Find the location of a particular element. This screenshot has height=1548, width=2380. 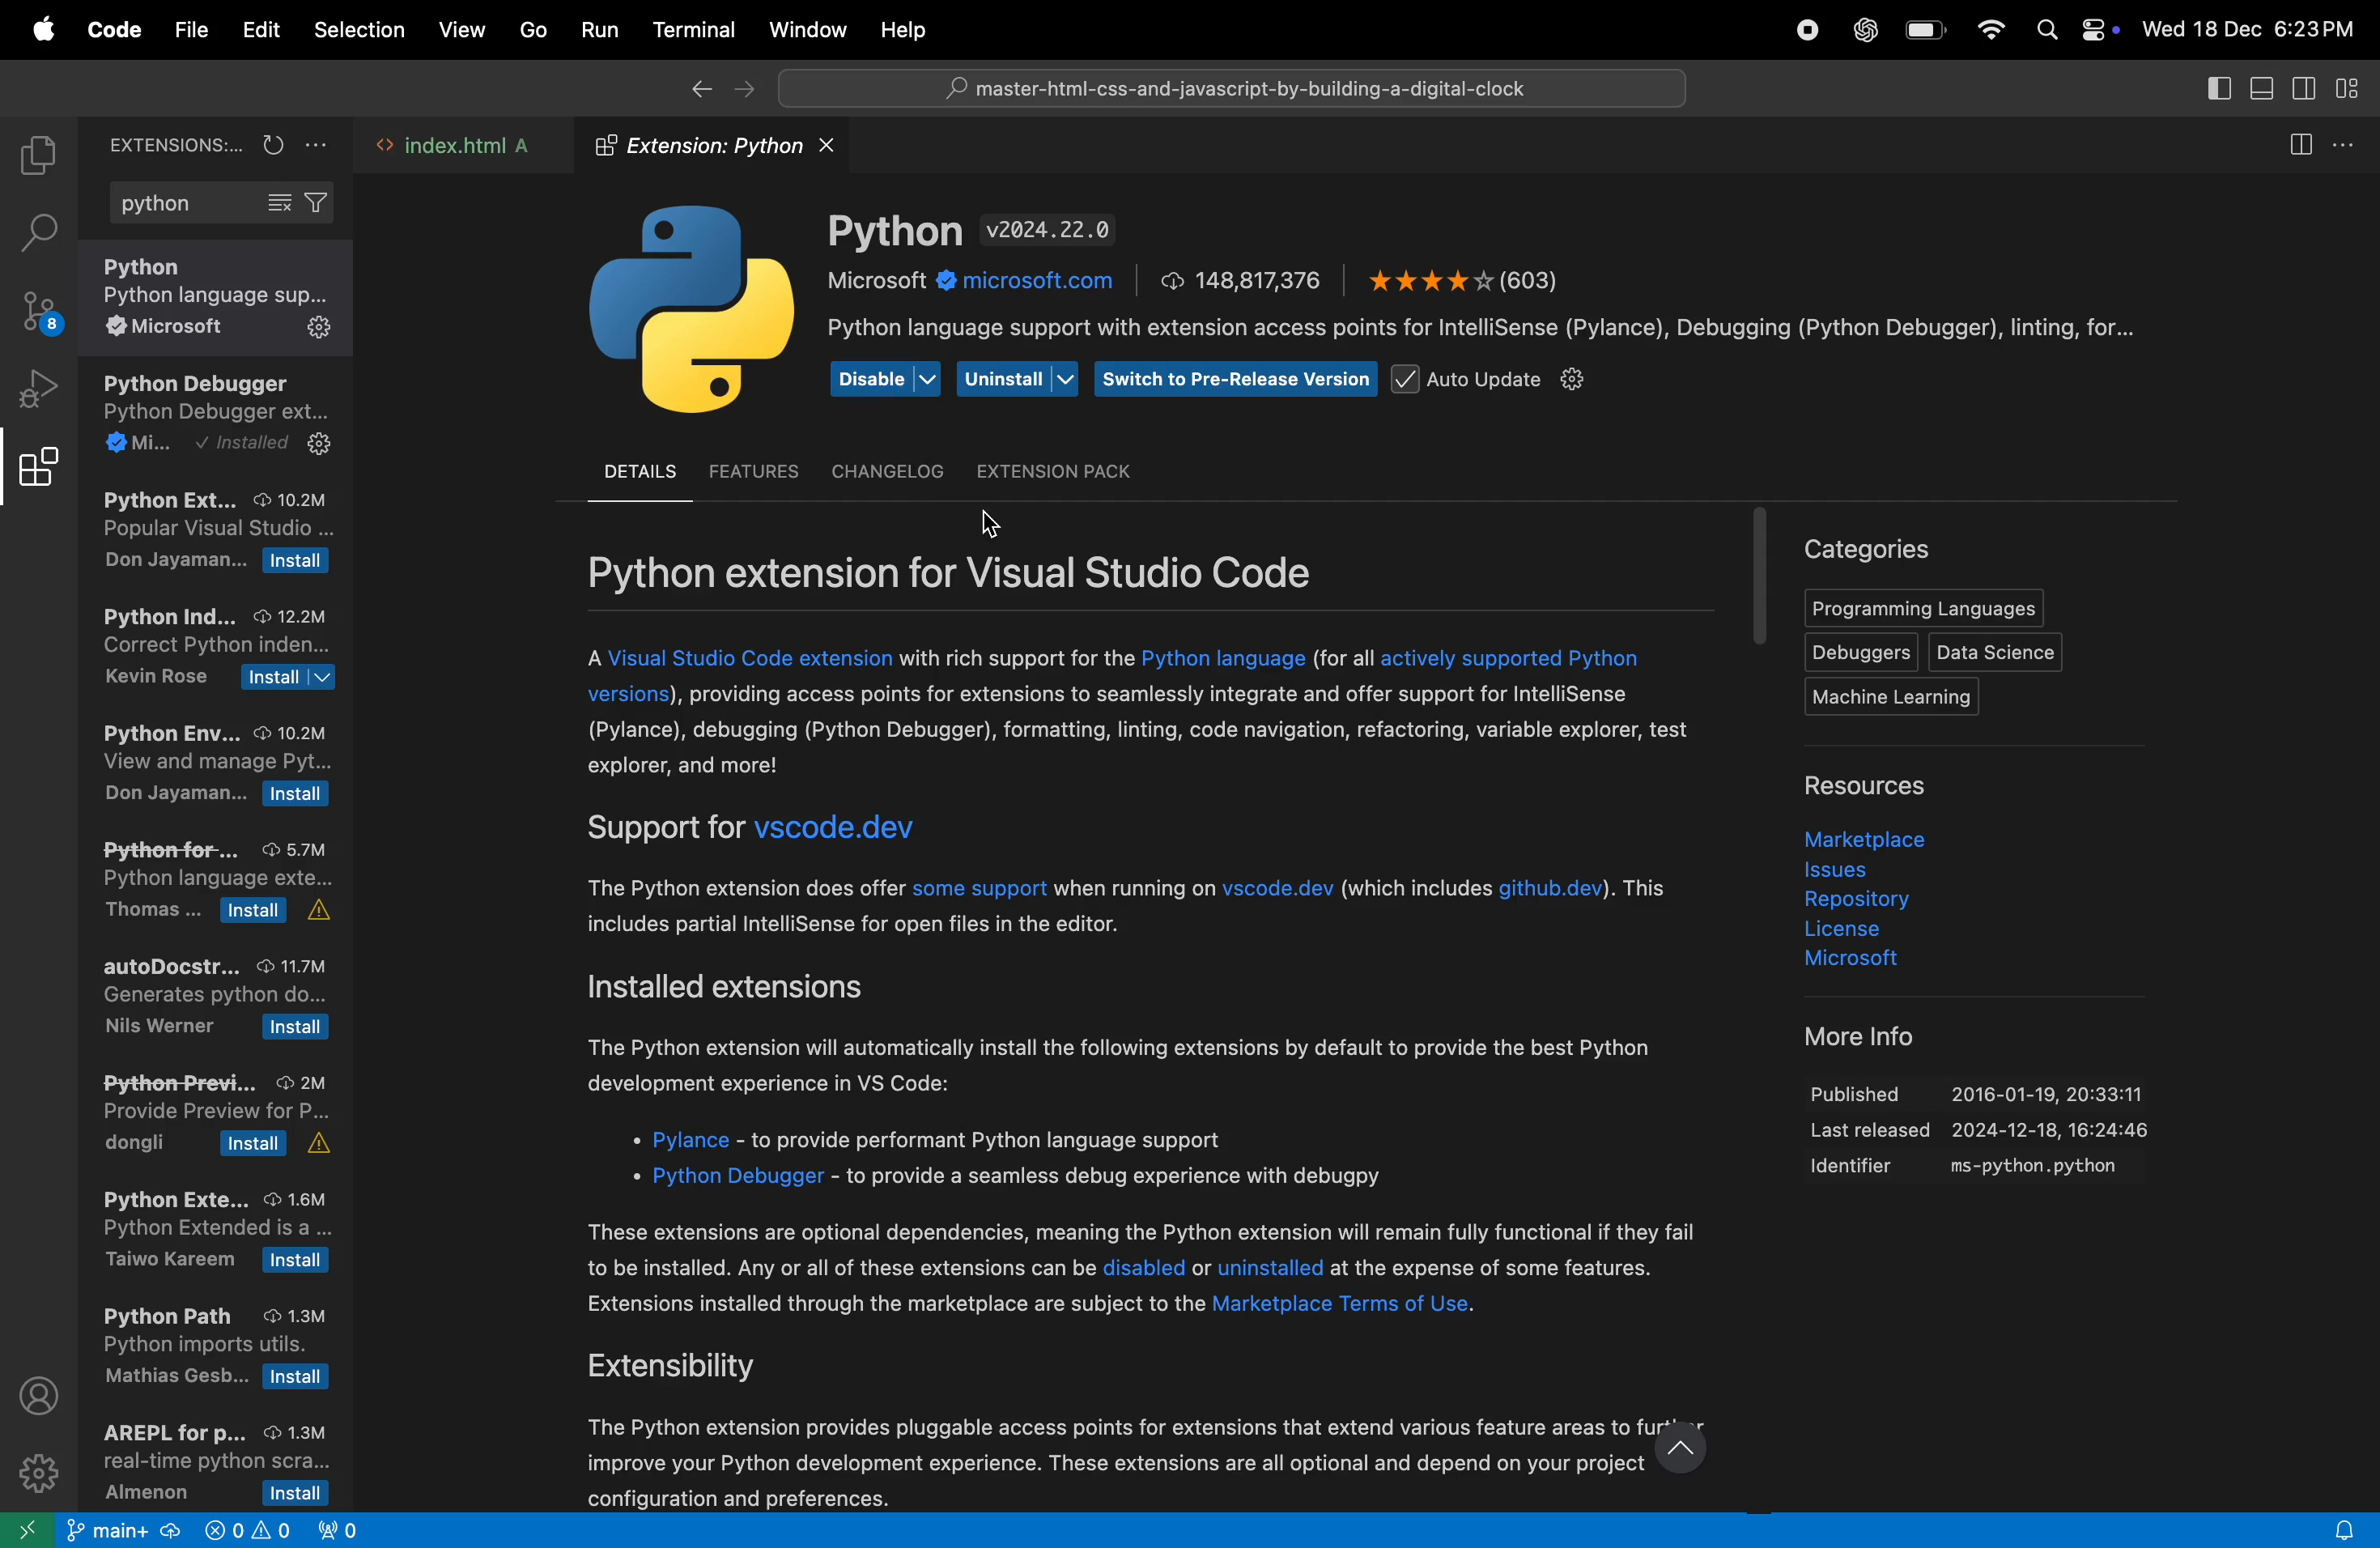

notofication is located at coordinates (2337, 1529).